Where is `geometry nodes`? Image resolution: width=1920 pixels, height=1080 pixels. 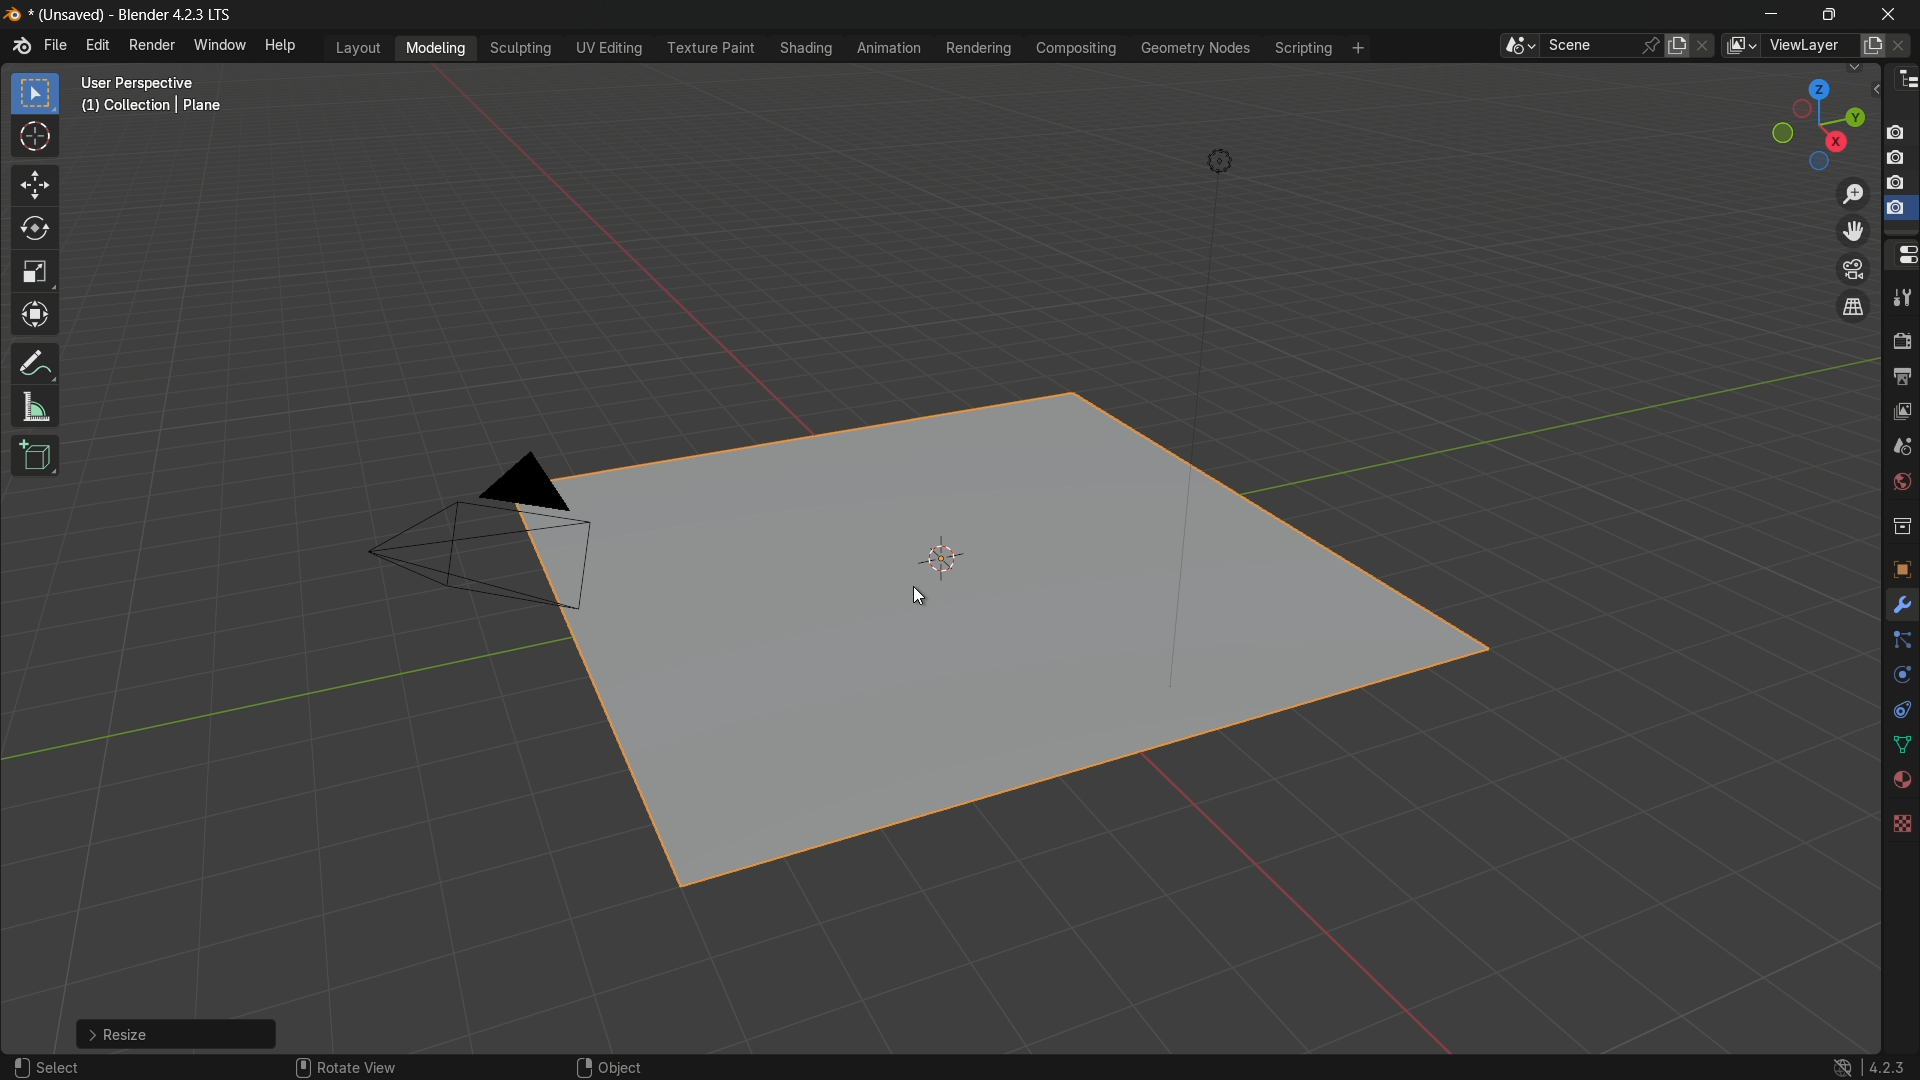
geometry nodes is located at coordinates (1195, 49).